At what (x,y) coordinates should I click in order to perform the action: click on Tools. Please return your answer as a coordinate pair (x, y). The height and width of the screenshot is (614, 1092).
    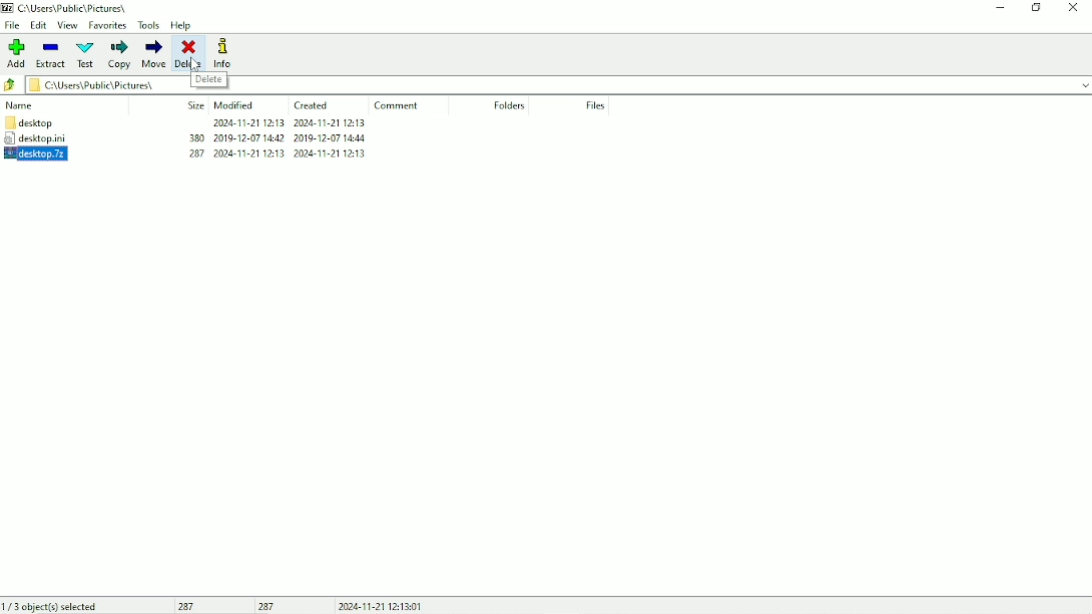
    Looking at the image, I should click on (149, 26).